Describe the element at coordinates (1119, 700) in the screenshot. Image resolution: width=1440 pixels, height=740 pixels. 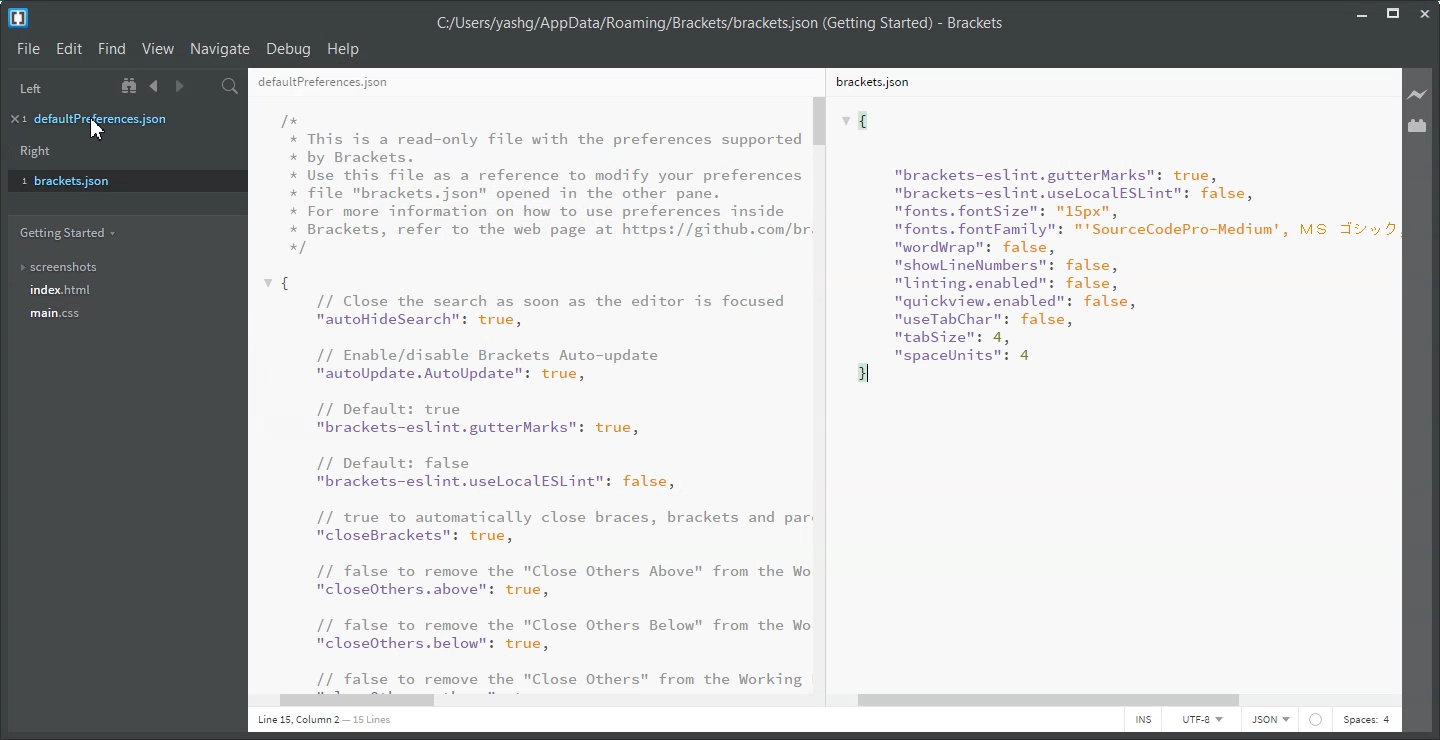
I see `Horizontal Scroll Bar` at that location.